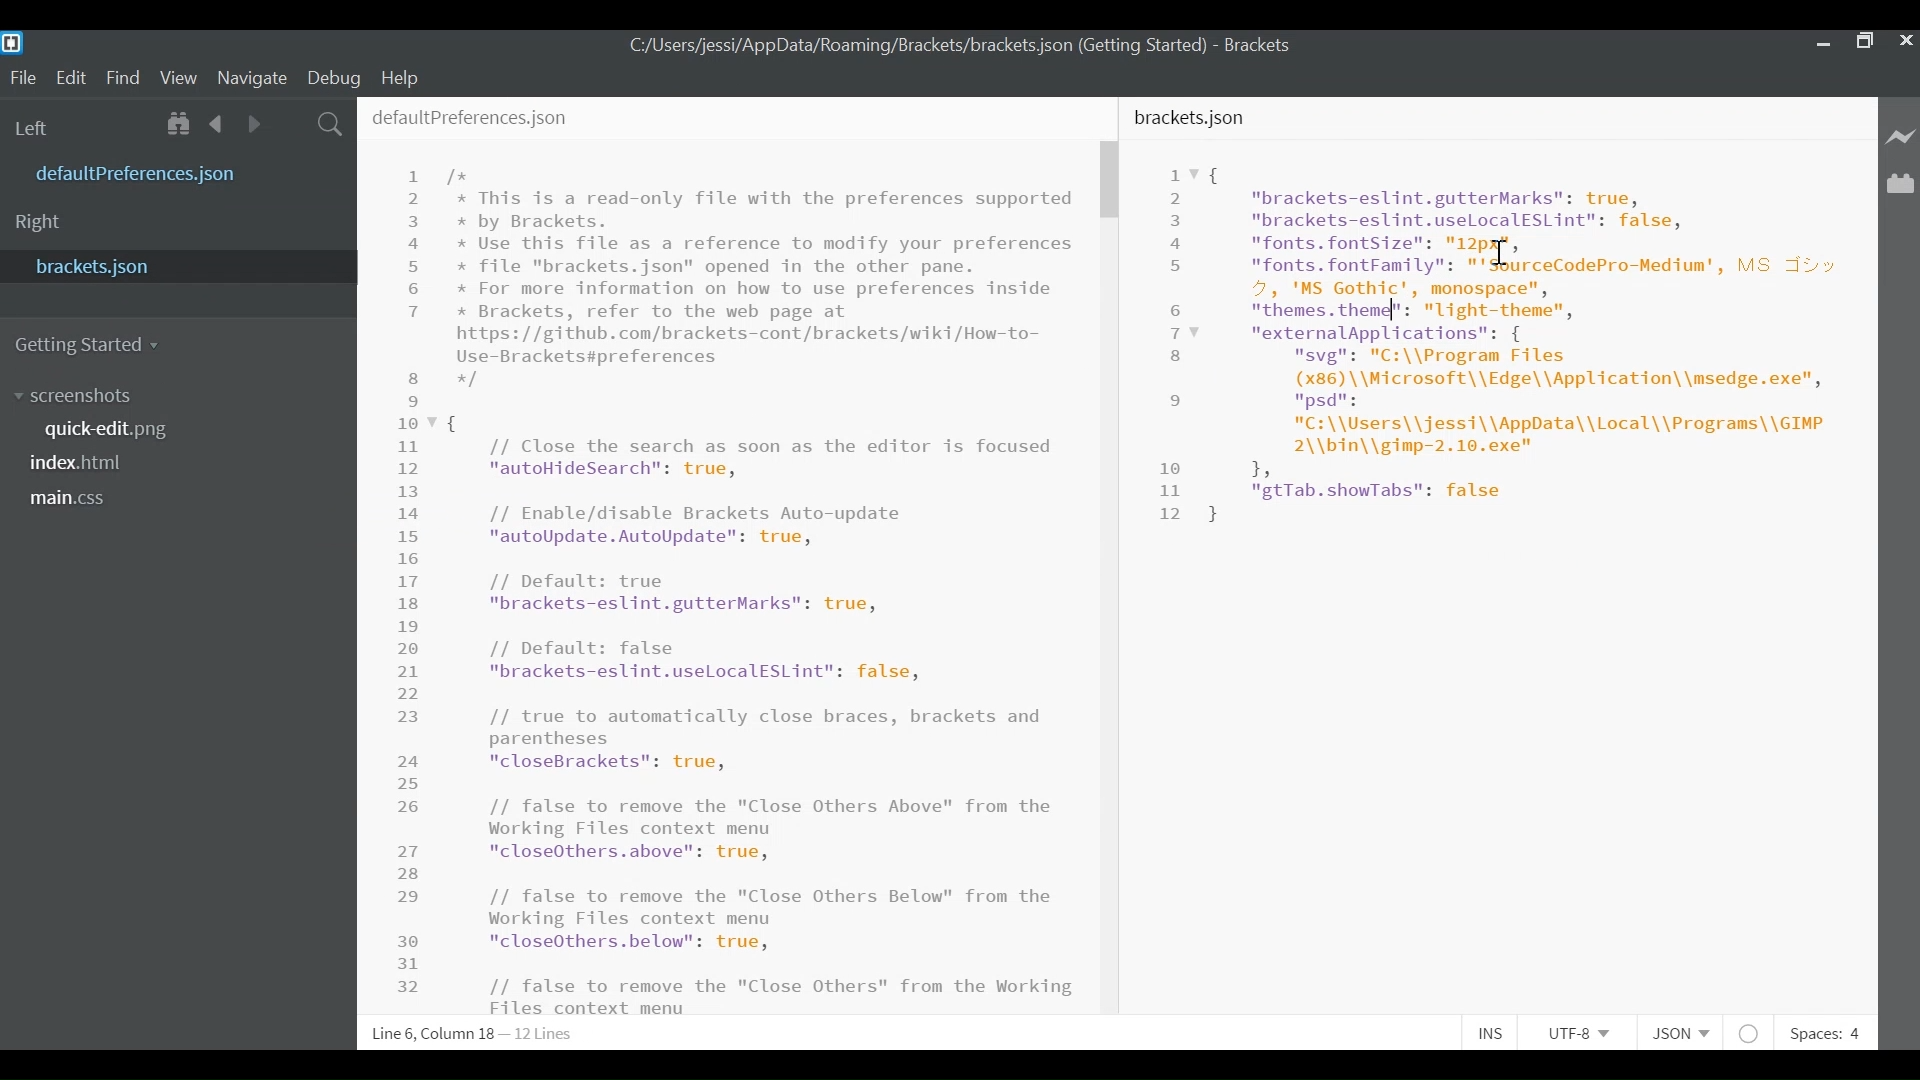  What do you see at coordinates (83, 464) in the screenshot?
I see `index.html` at bounding box center [83, 464].